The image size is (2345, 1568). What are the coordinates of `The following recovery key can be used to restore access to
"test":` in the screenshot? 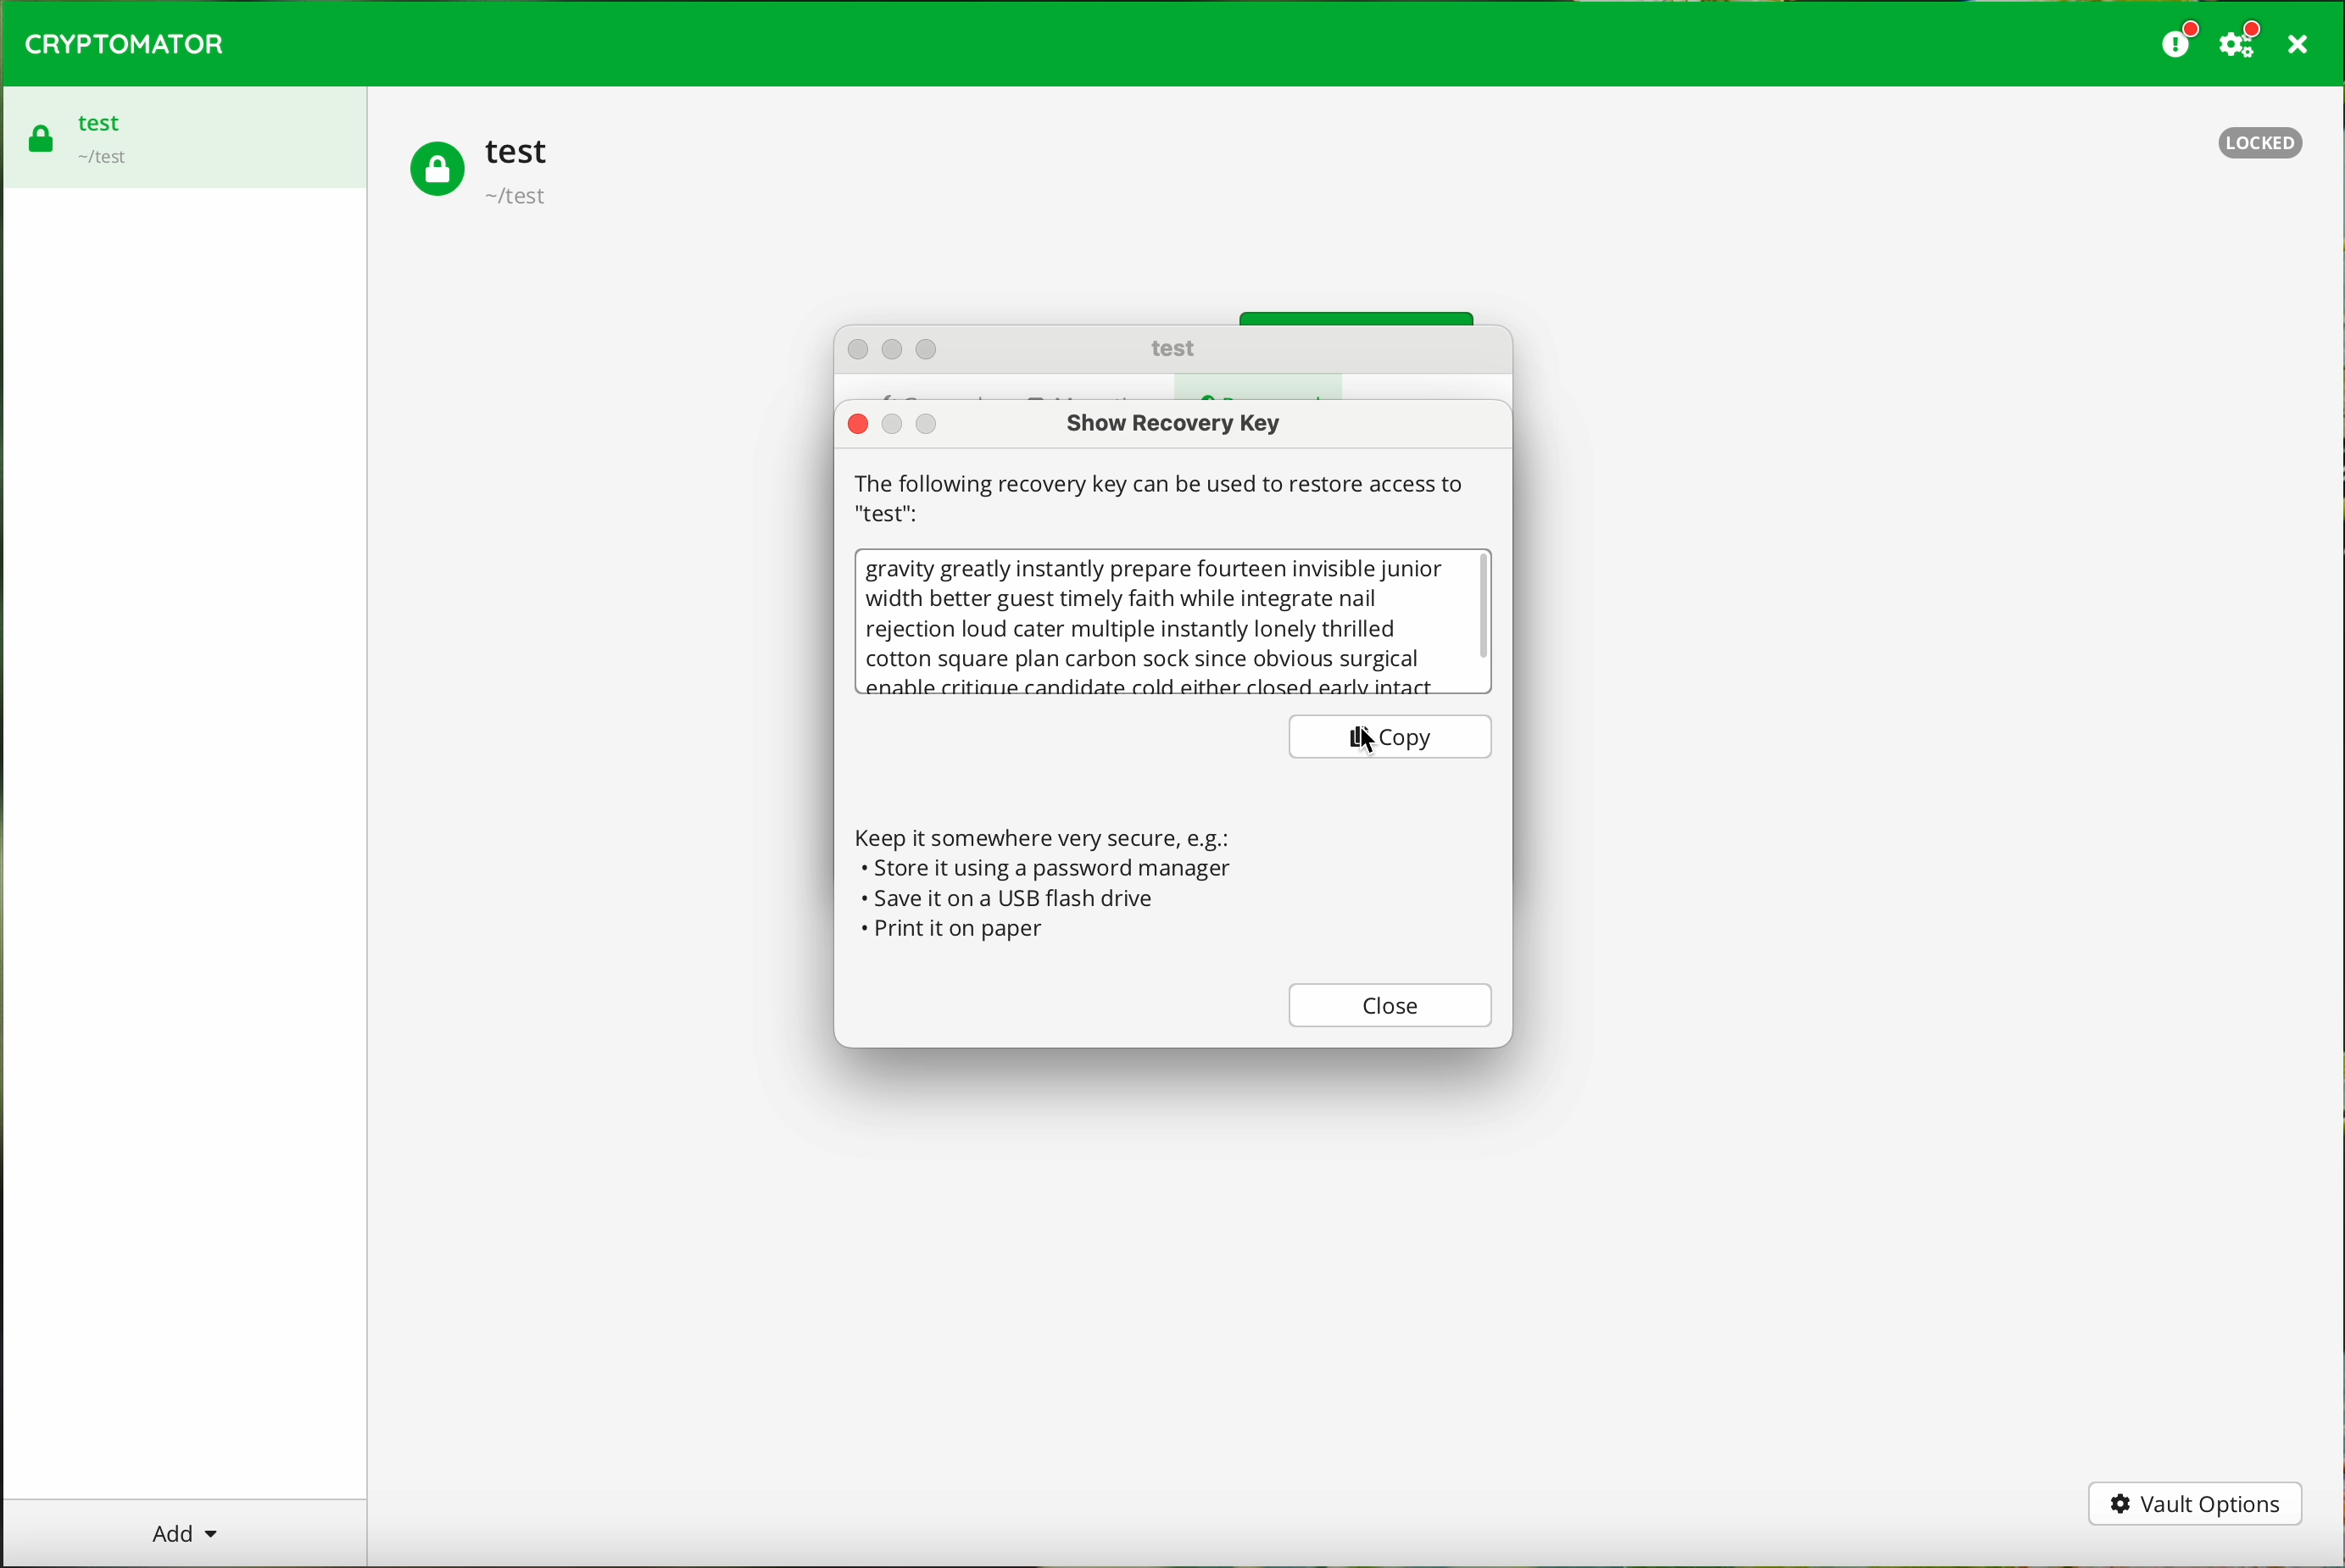 It's located at (1164, 497).